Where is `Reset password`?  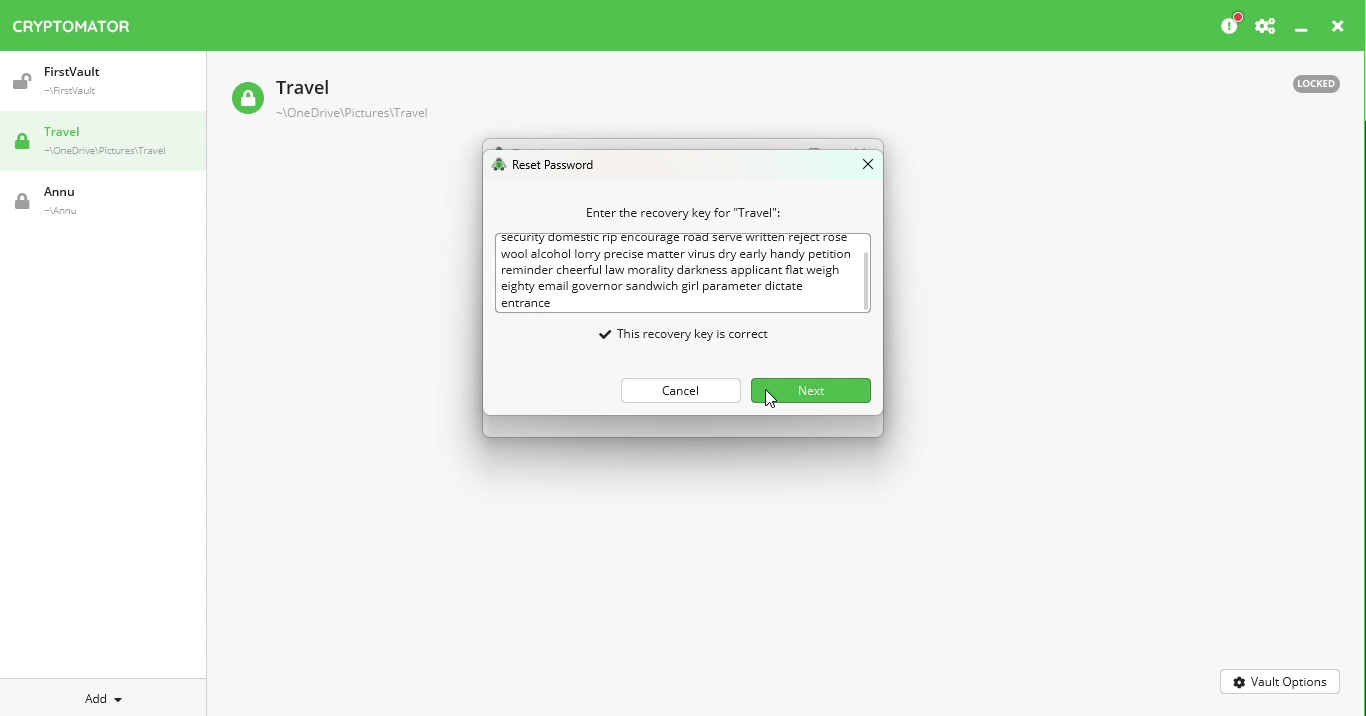
Reset password is located at coordinates (549, 166).